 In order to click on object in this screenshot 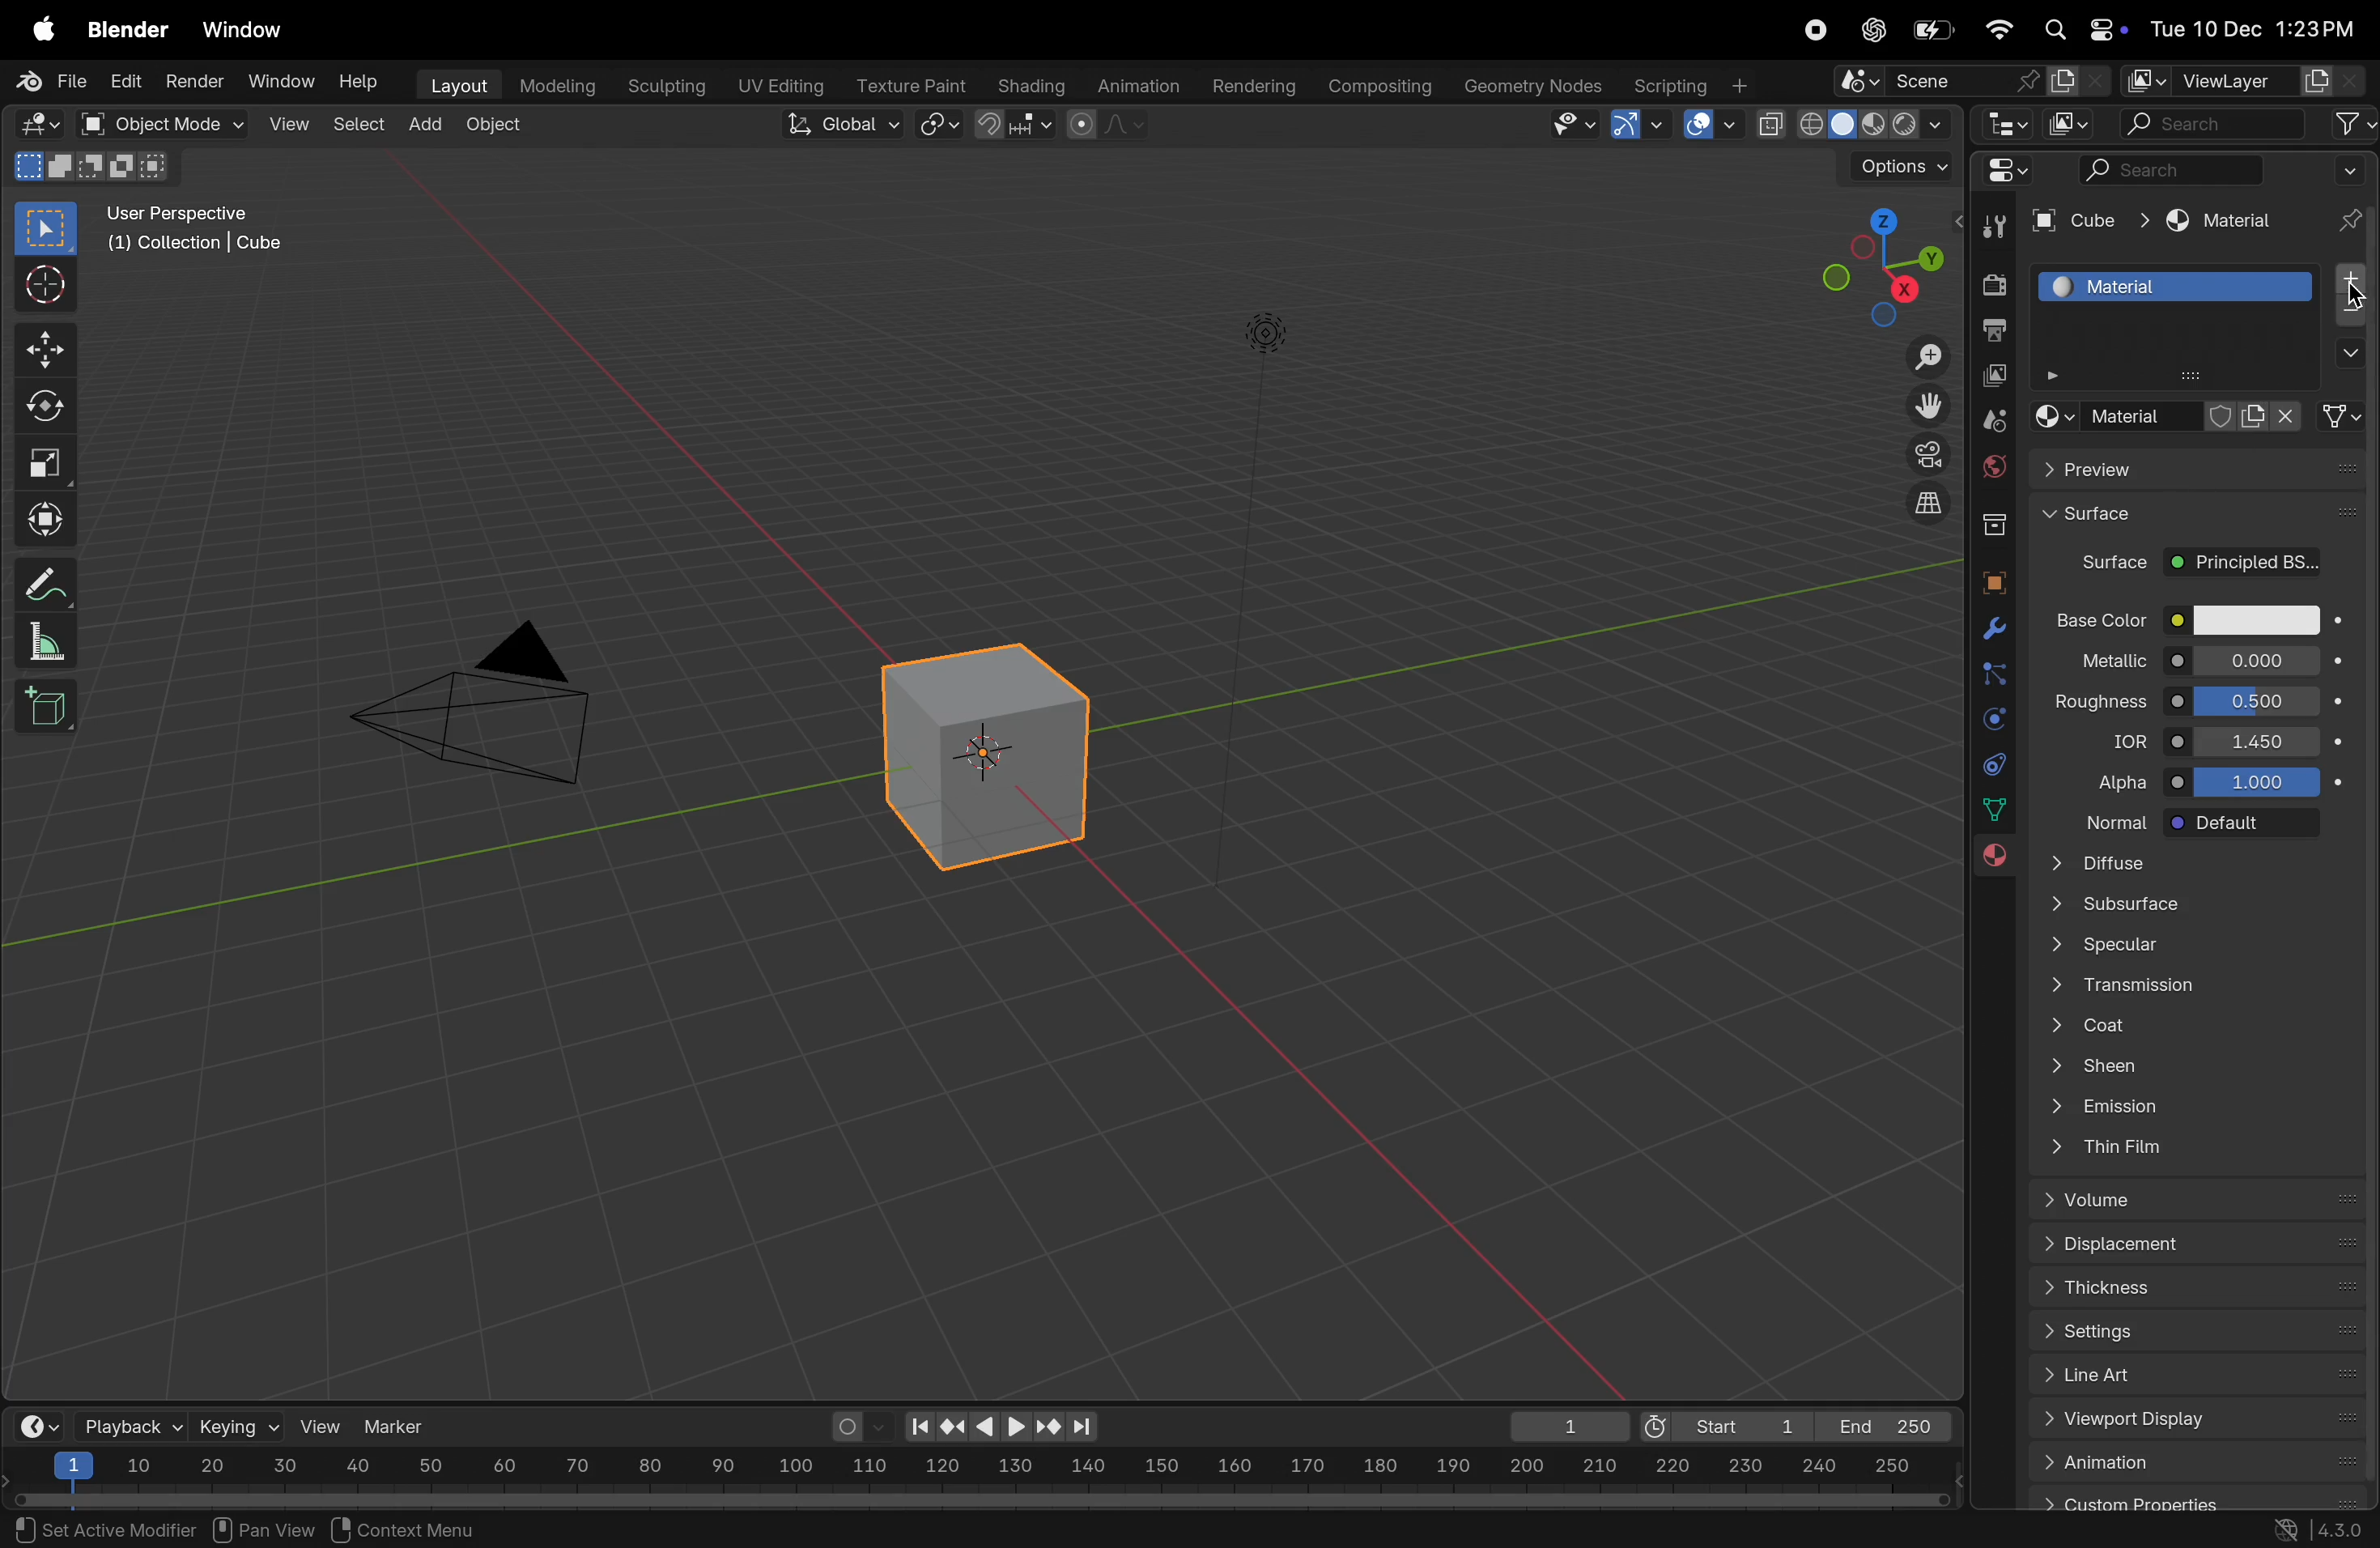, I will do `click(494, 127)`.